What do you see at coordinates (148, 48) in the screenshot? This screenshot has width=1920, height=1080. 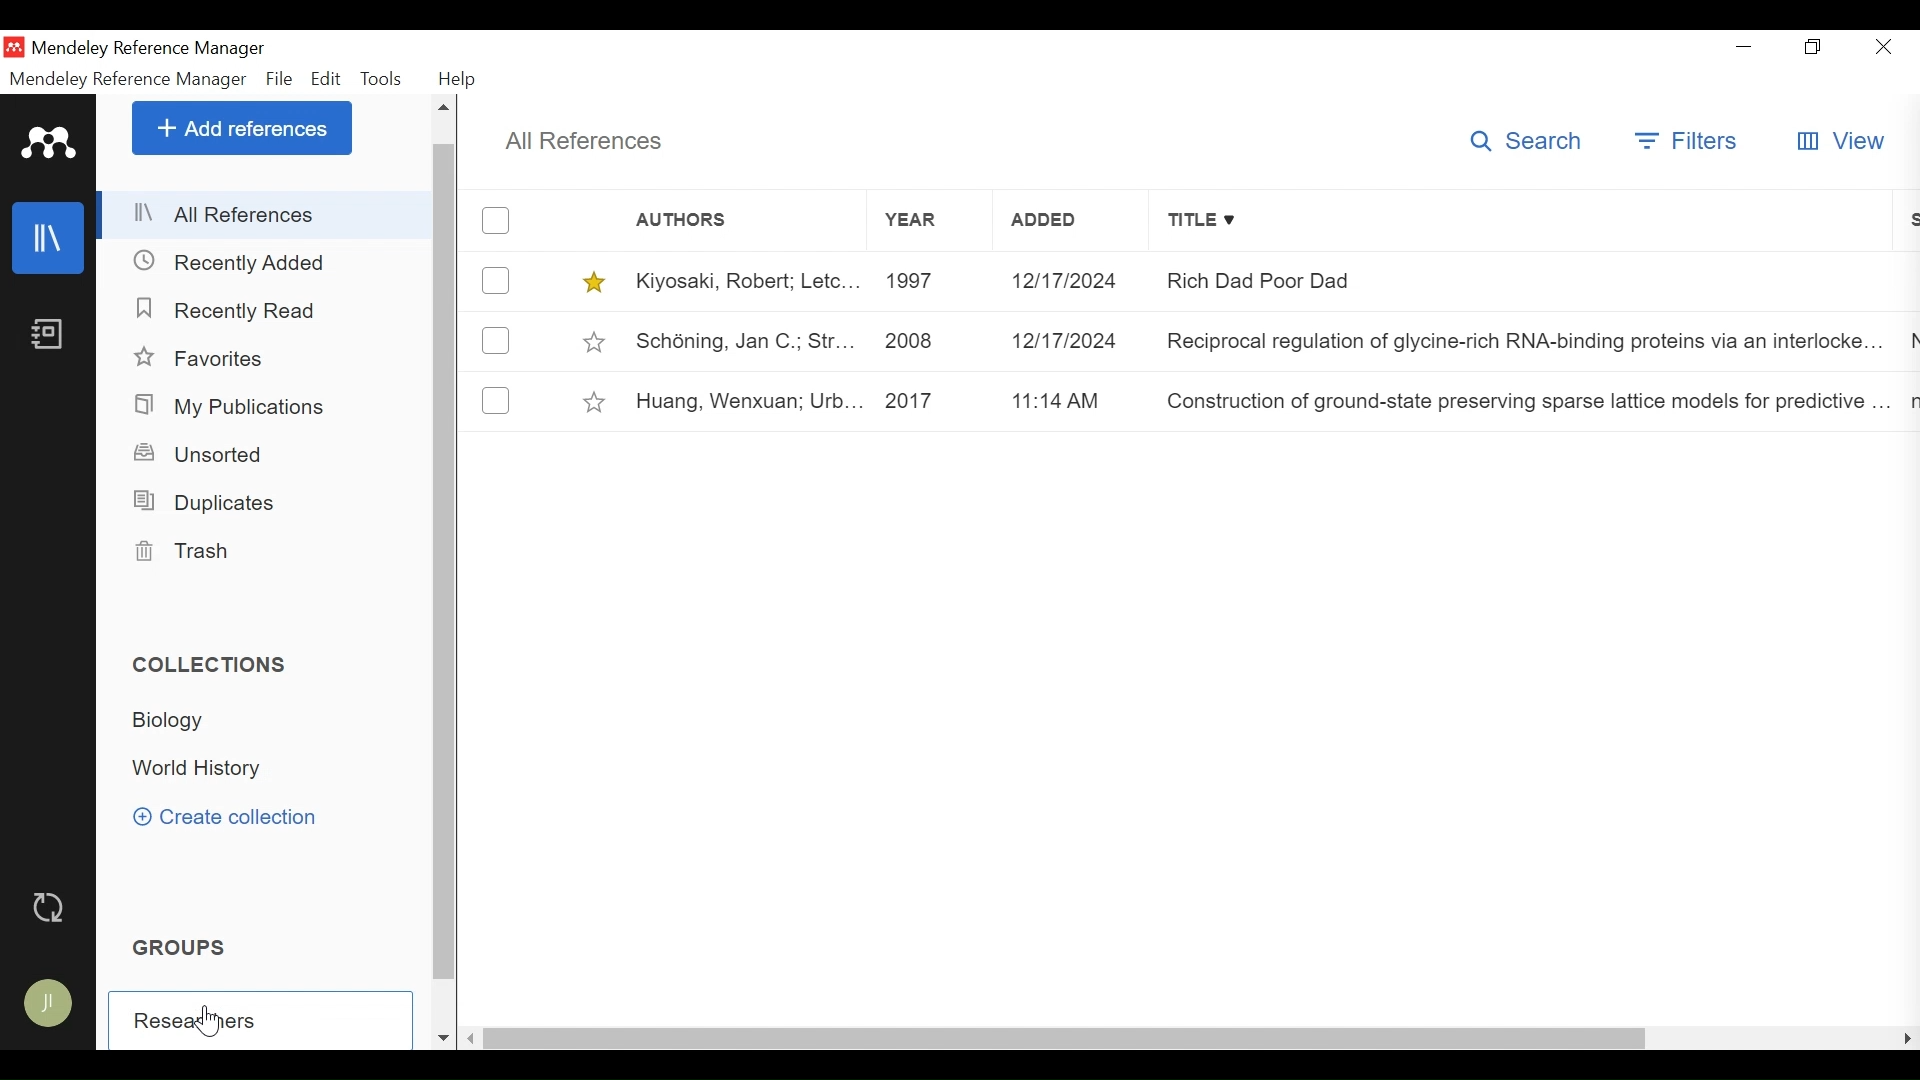 I see `Mendeley Reference Manager` at bounding box center [148, 48].